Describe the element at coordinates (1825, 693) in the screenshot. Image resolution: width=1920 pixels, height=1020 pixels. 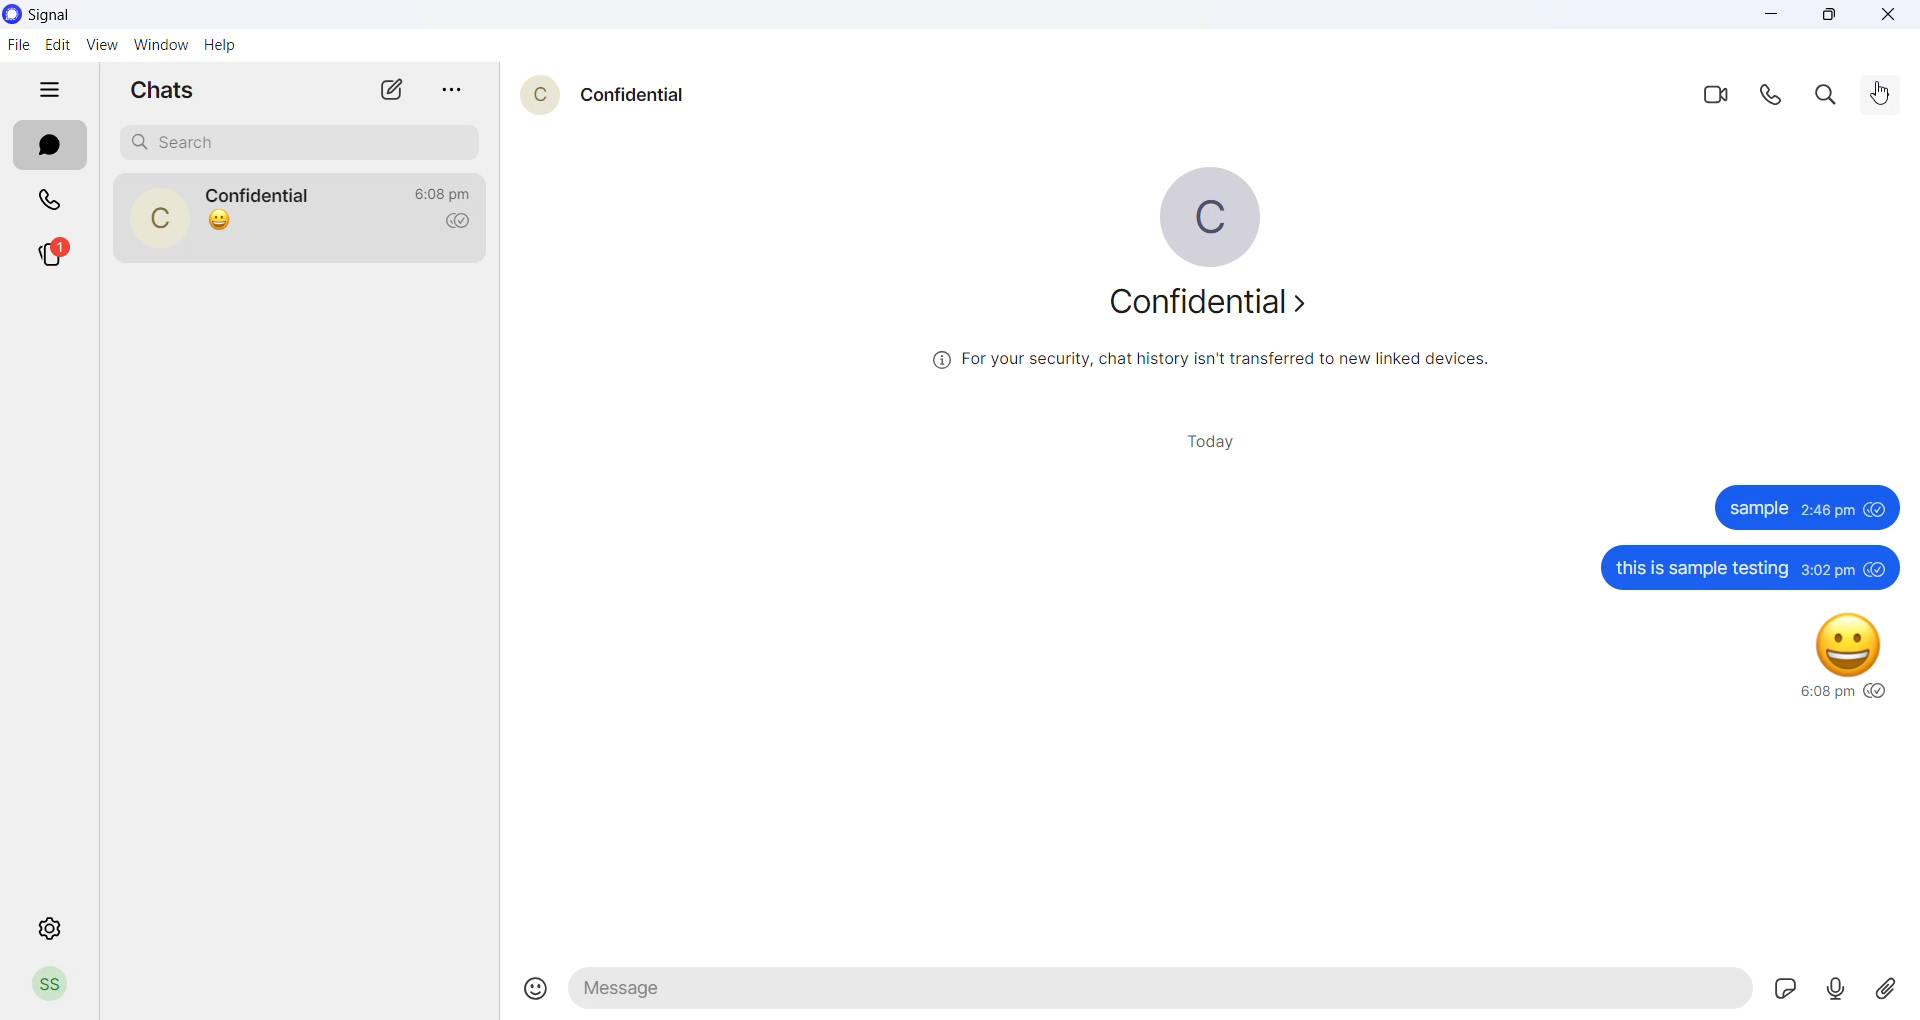
I see `6:08 pm` at that location.